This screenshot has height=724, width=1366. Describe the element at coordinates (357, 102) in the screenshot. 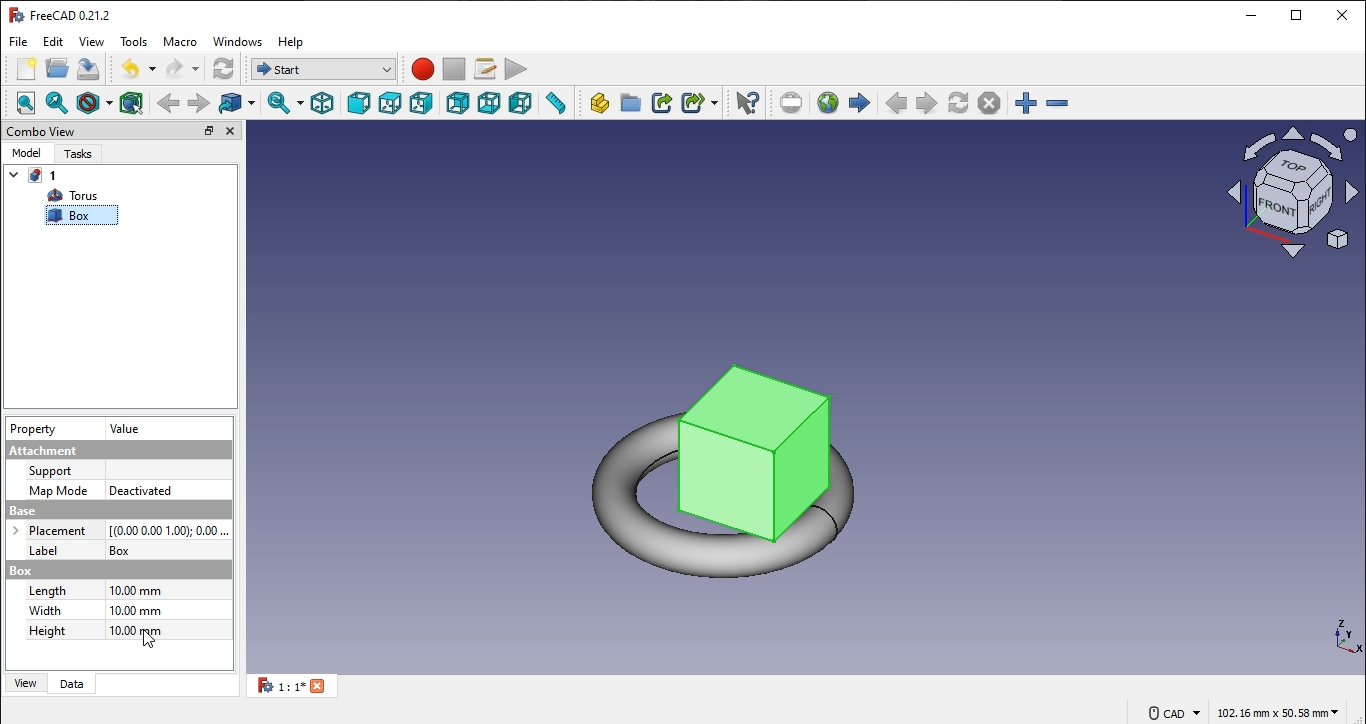

I see `front` at that location.